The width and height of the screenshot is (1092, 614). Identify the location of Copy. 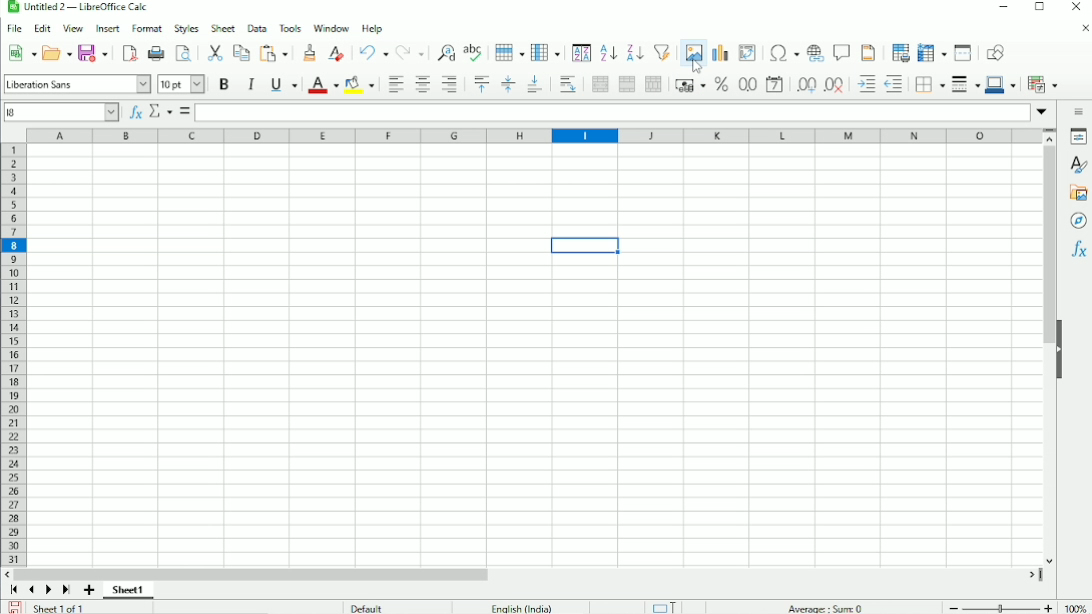
(241, 52).